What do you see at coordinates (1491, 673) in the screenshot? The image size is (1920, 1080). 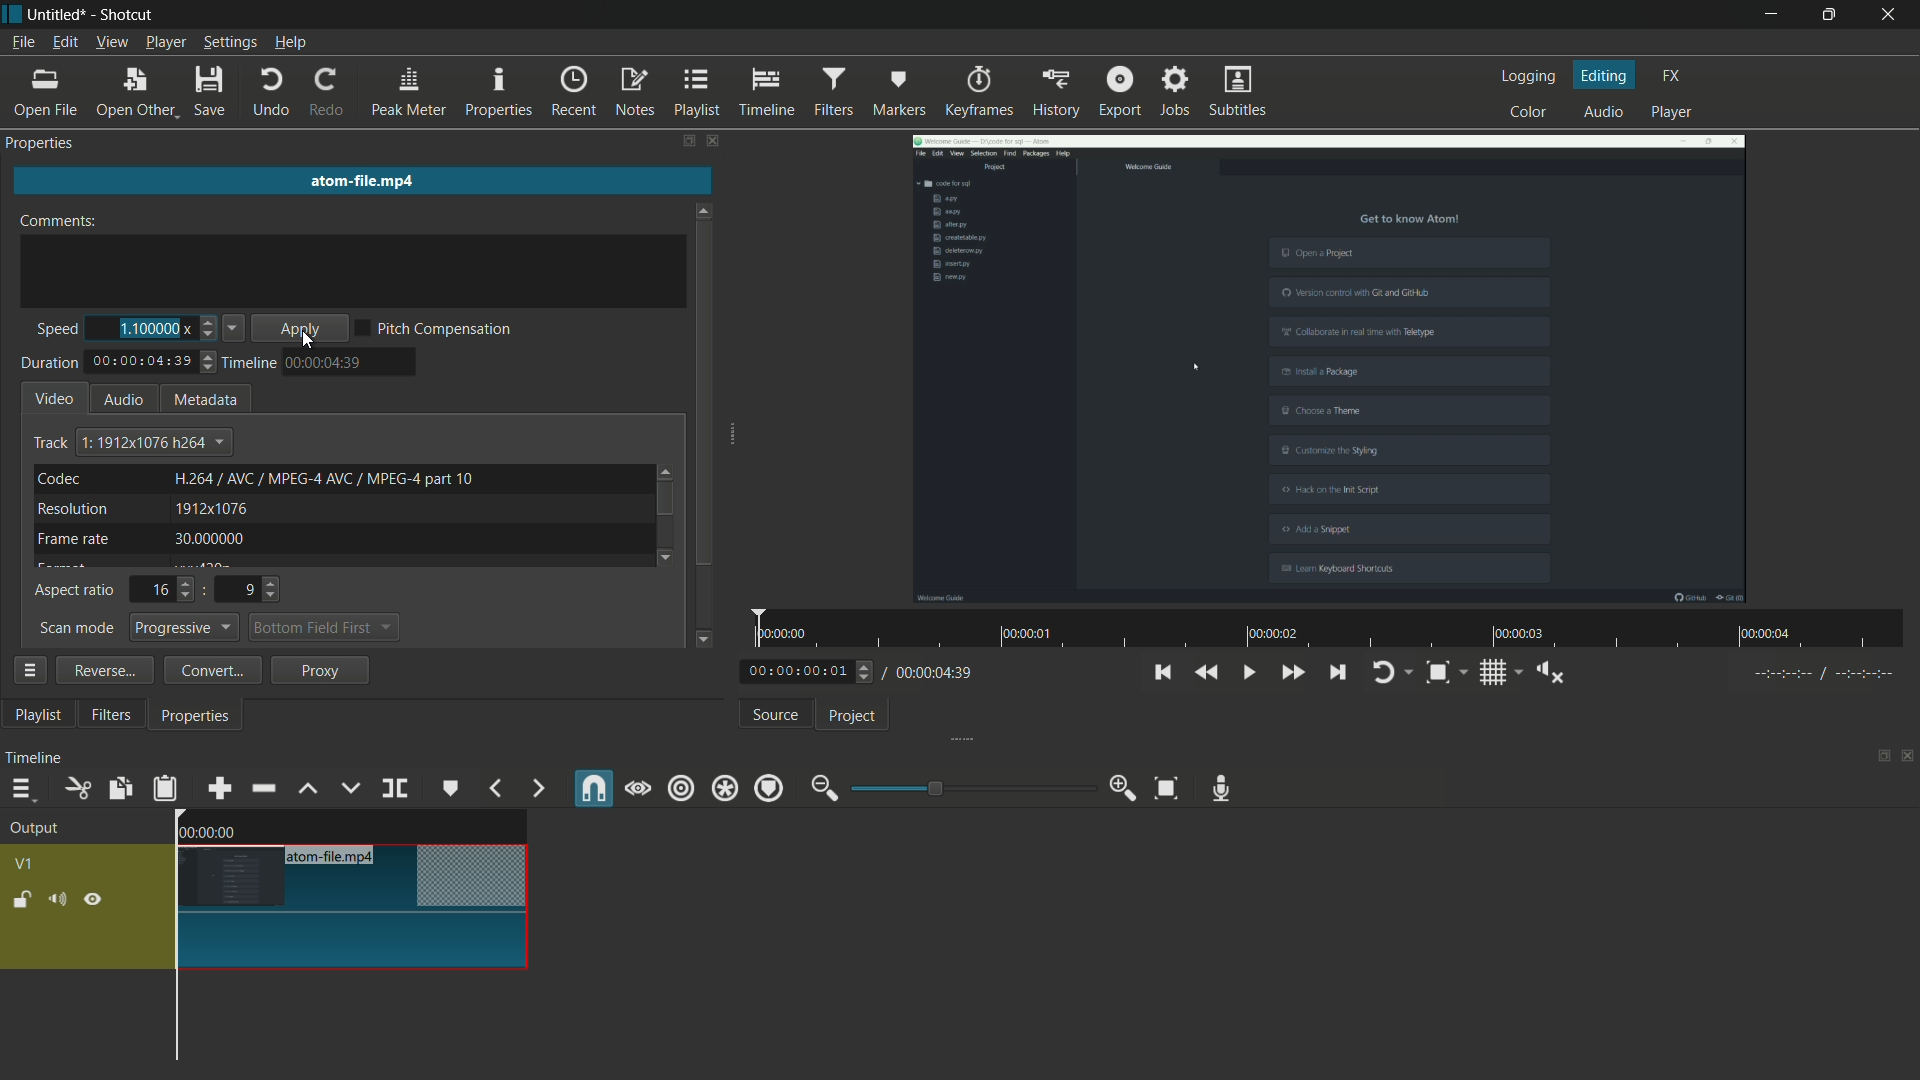 I see `toggle grid` at bounding box center [1491, 673].